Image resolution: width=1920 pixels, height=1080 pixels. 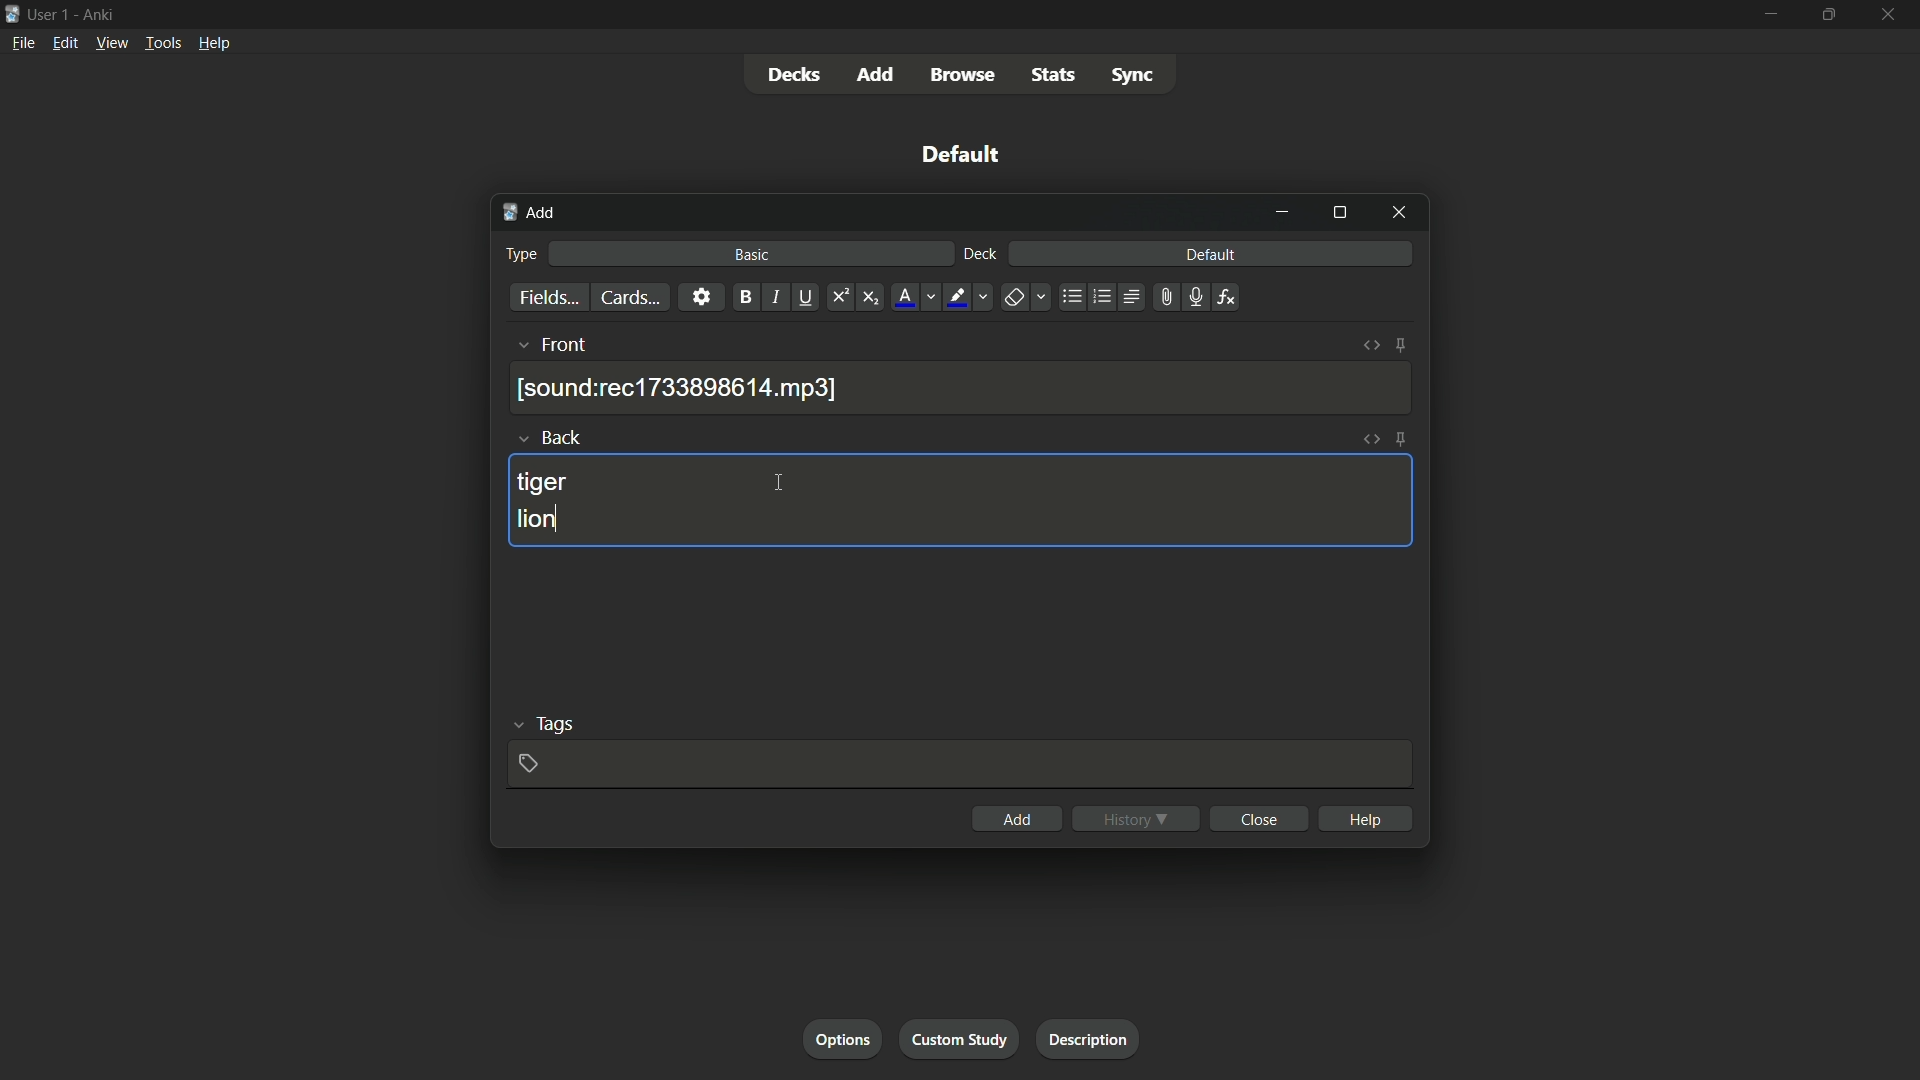 I want to click on fields, so click(x=547, y=298).